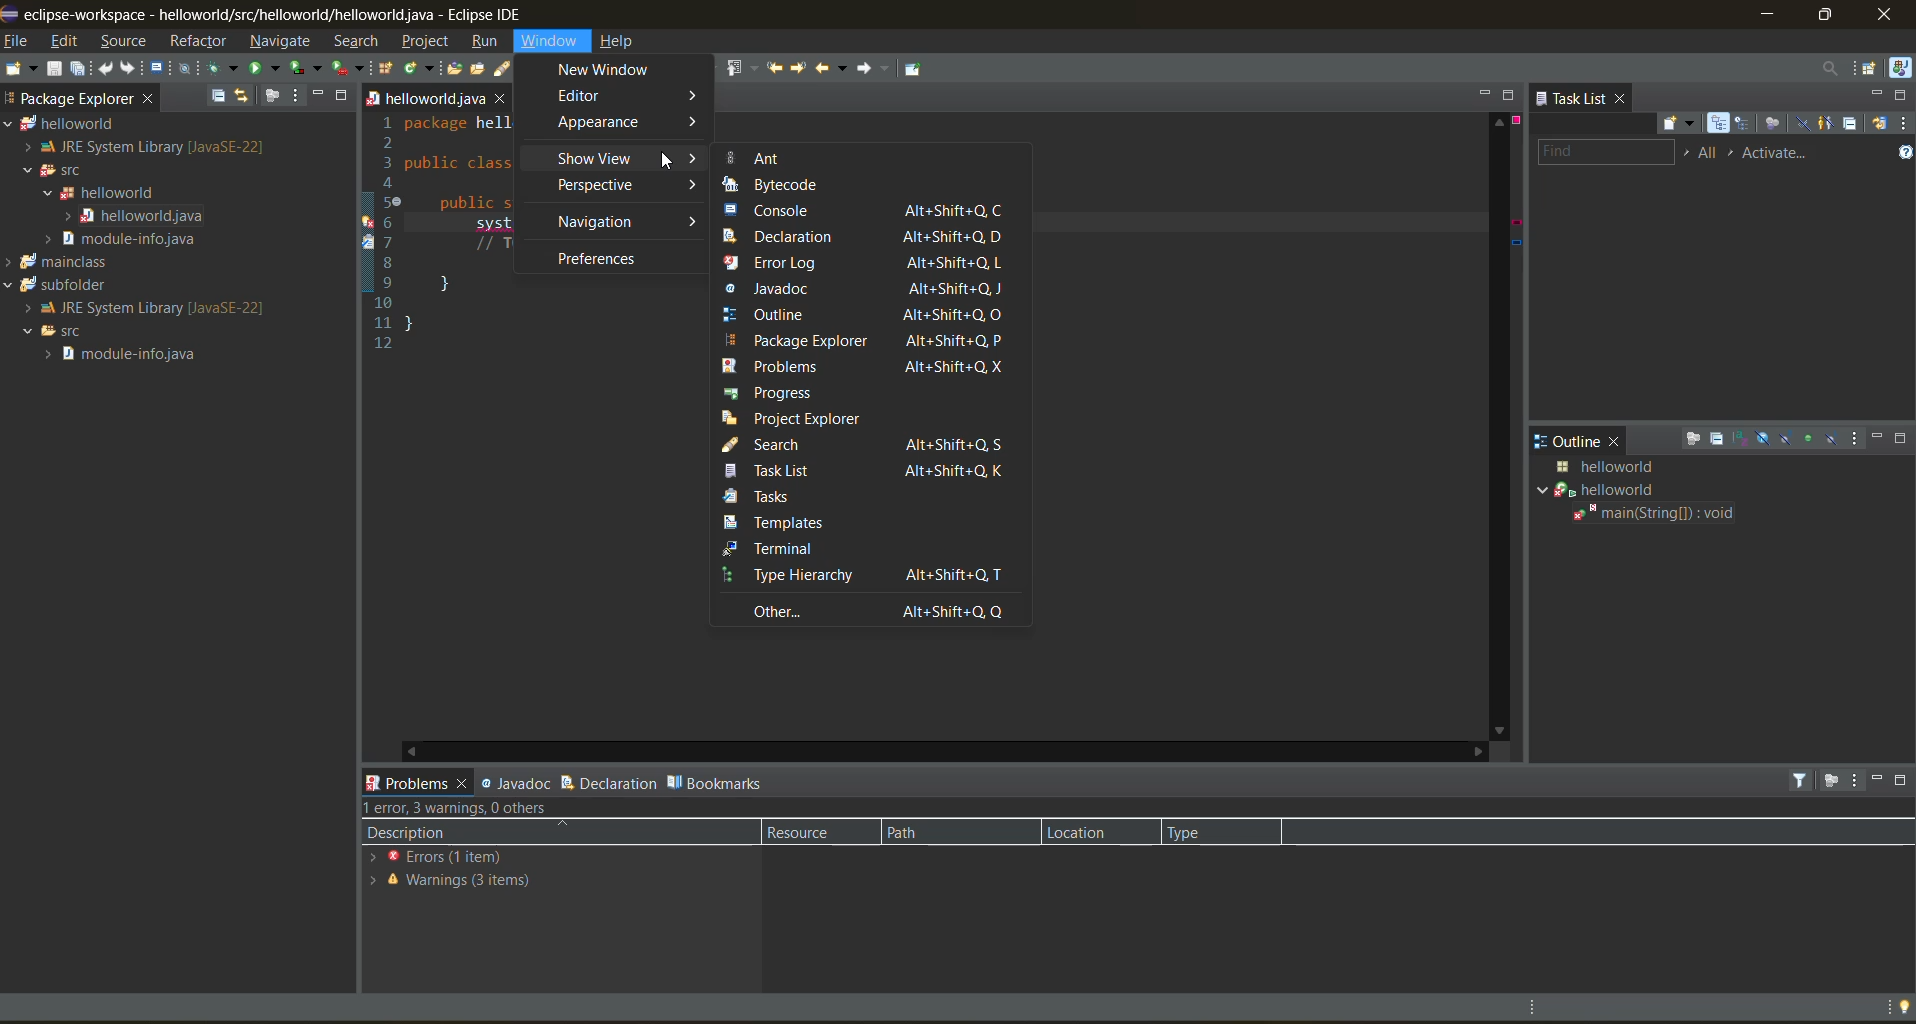 The width and height of the screenshot is (1916, 1024). I want to click on access commands and other items, so click(1836, 69).